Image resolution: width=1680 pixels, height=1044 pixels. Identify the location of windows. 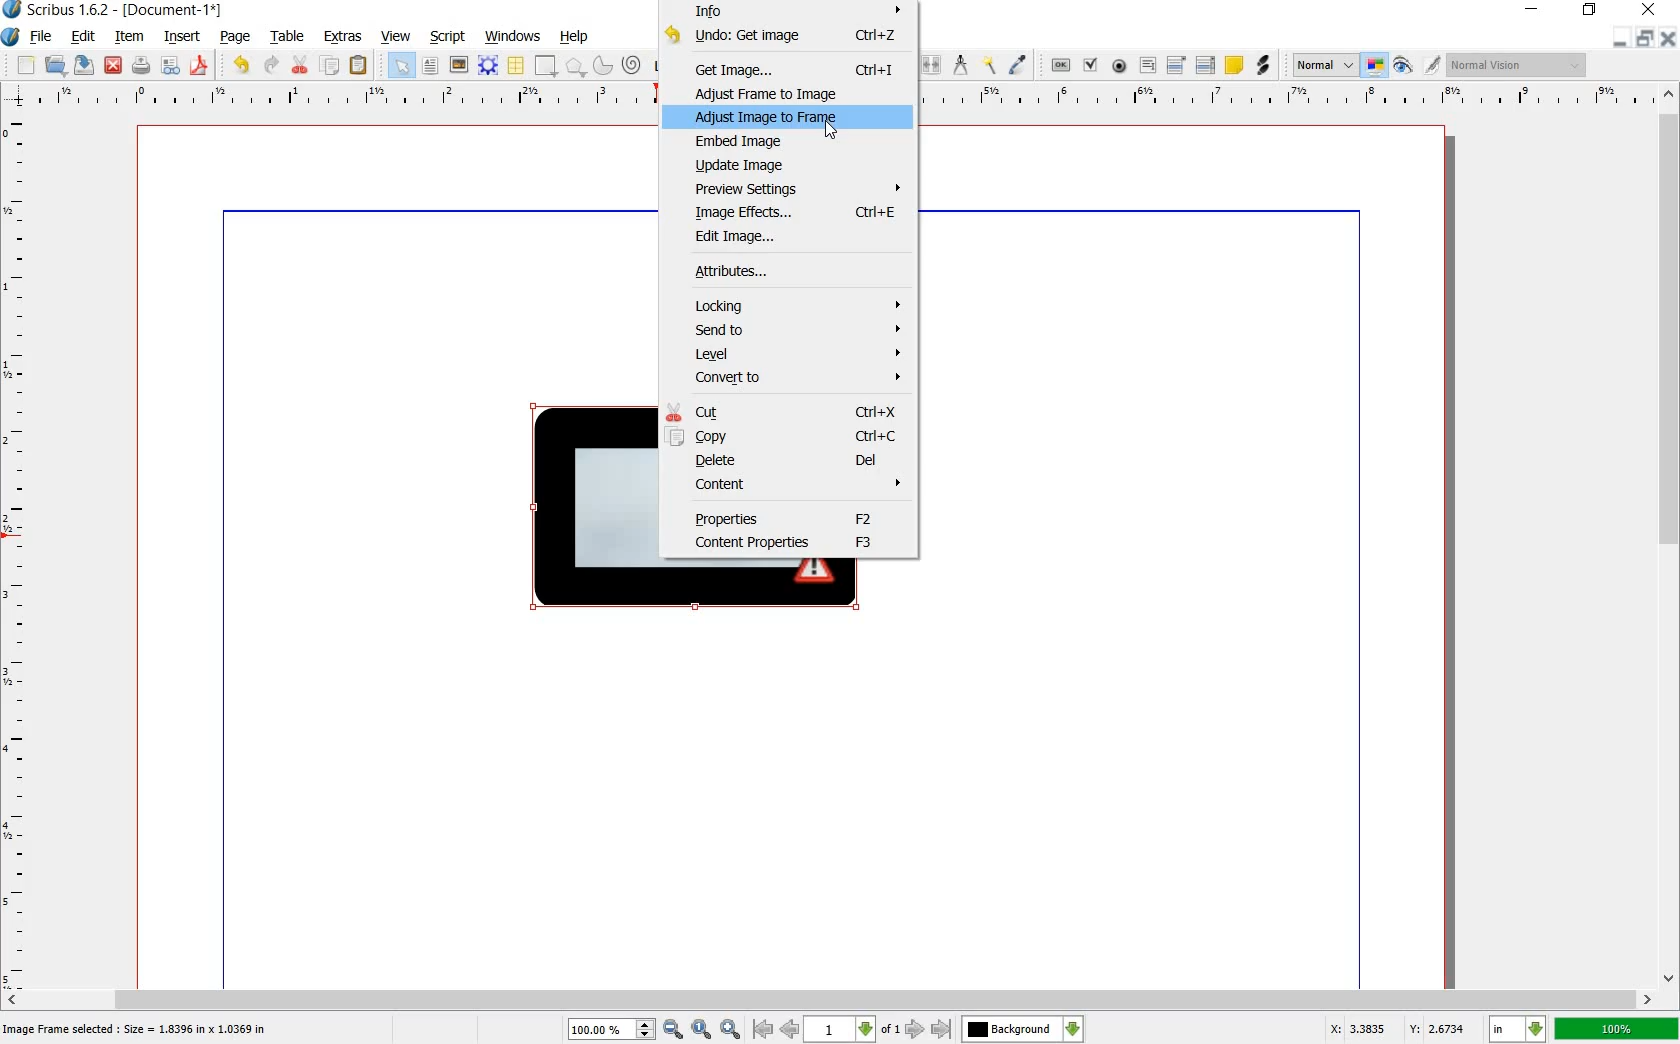
(511, 34).